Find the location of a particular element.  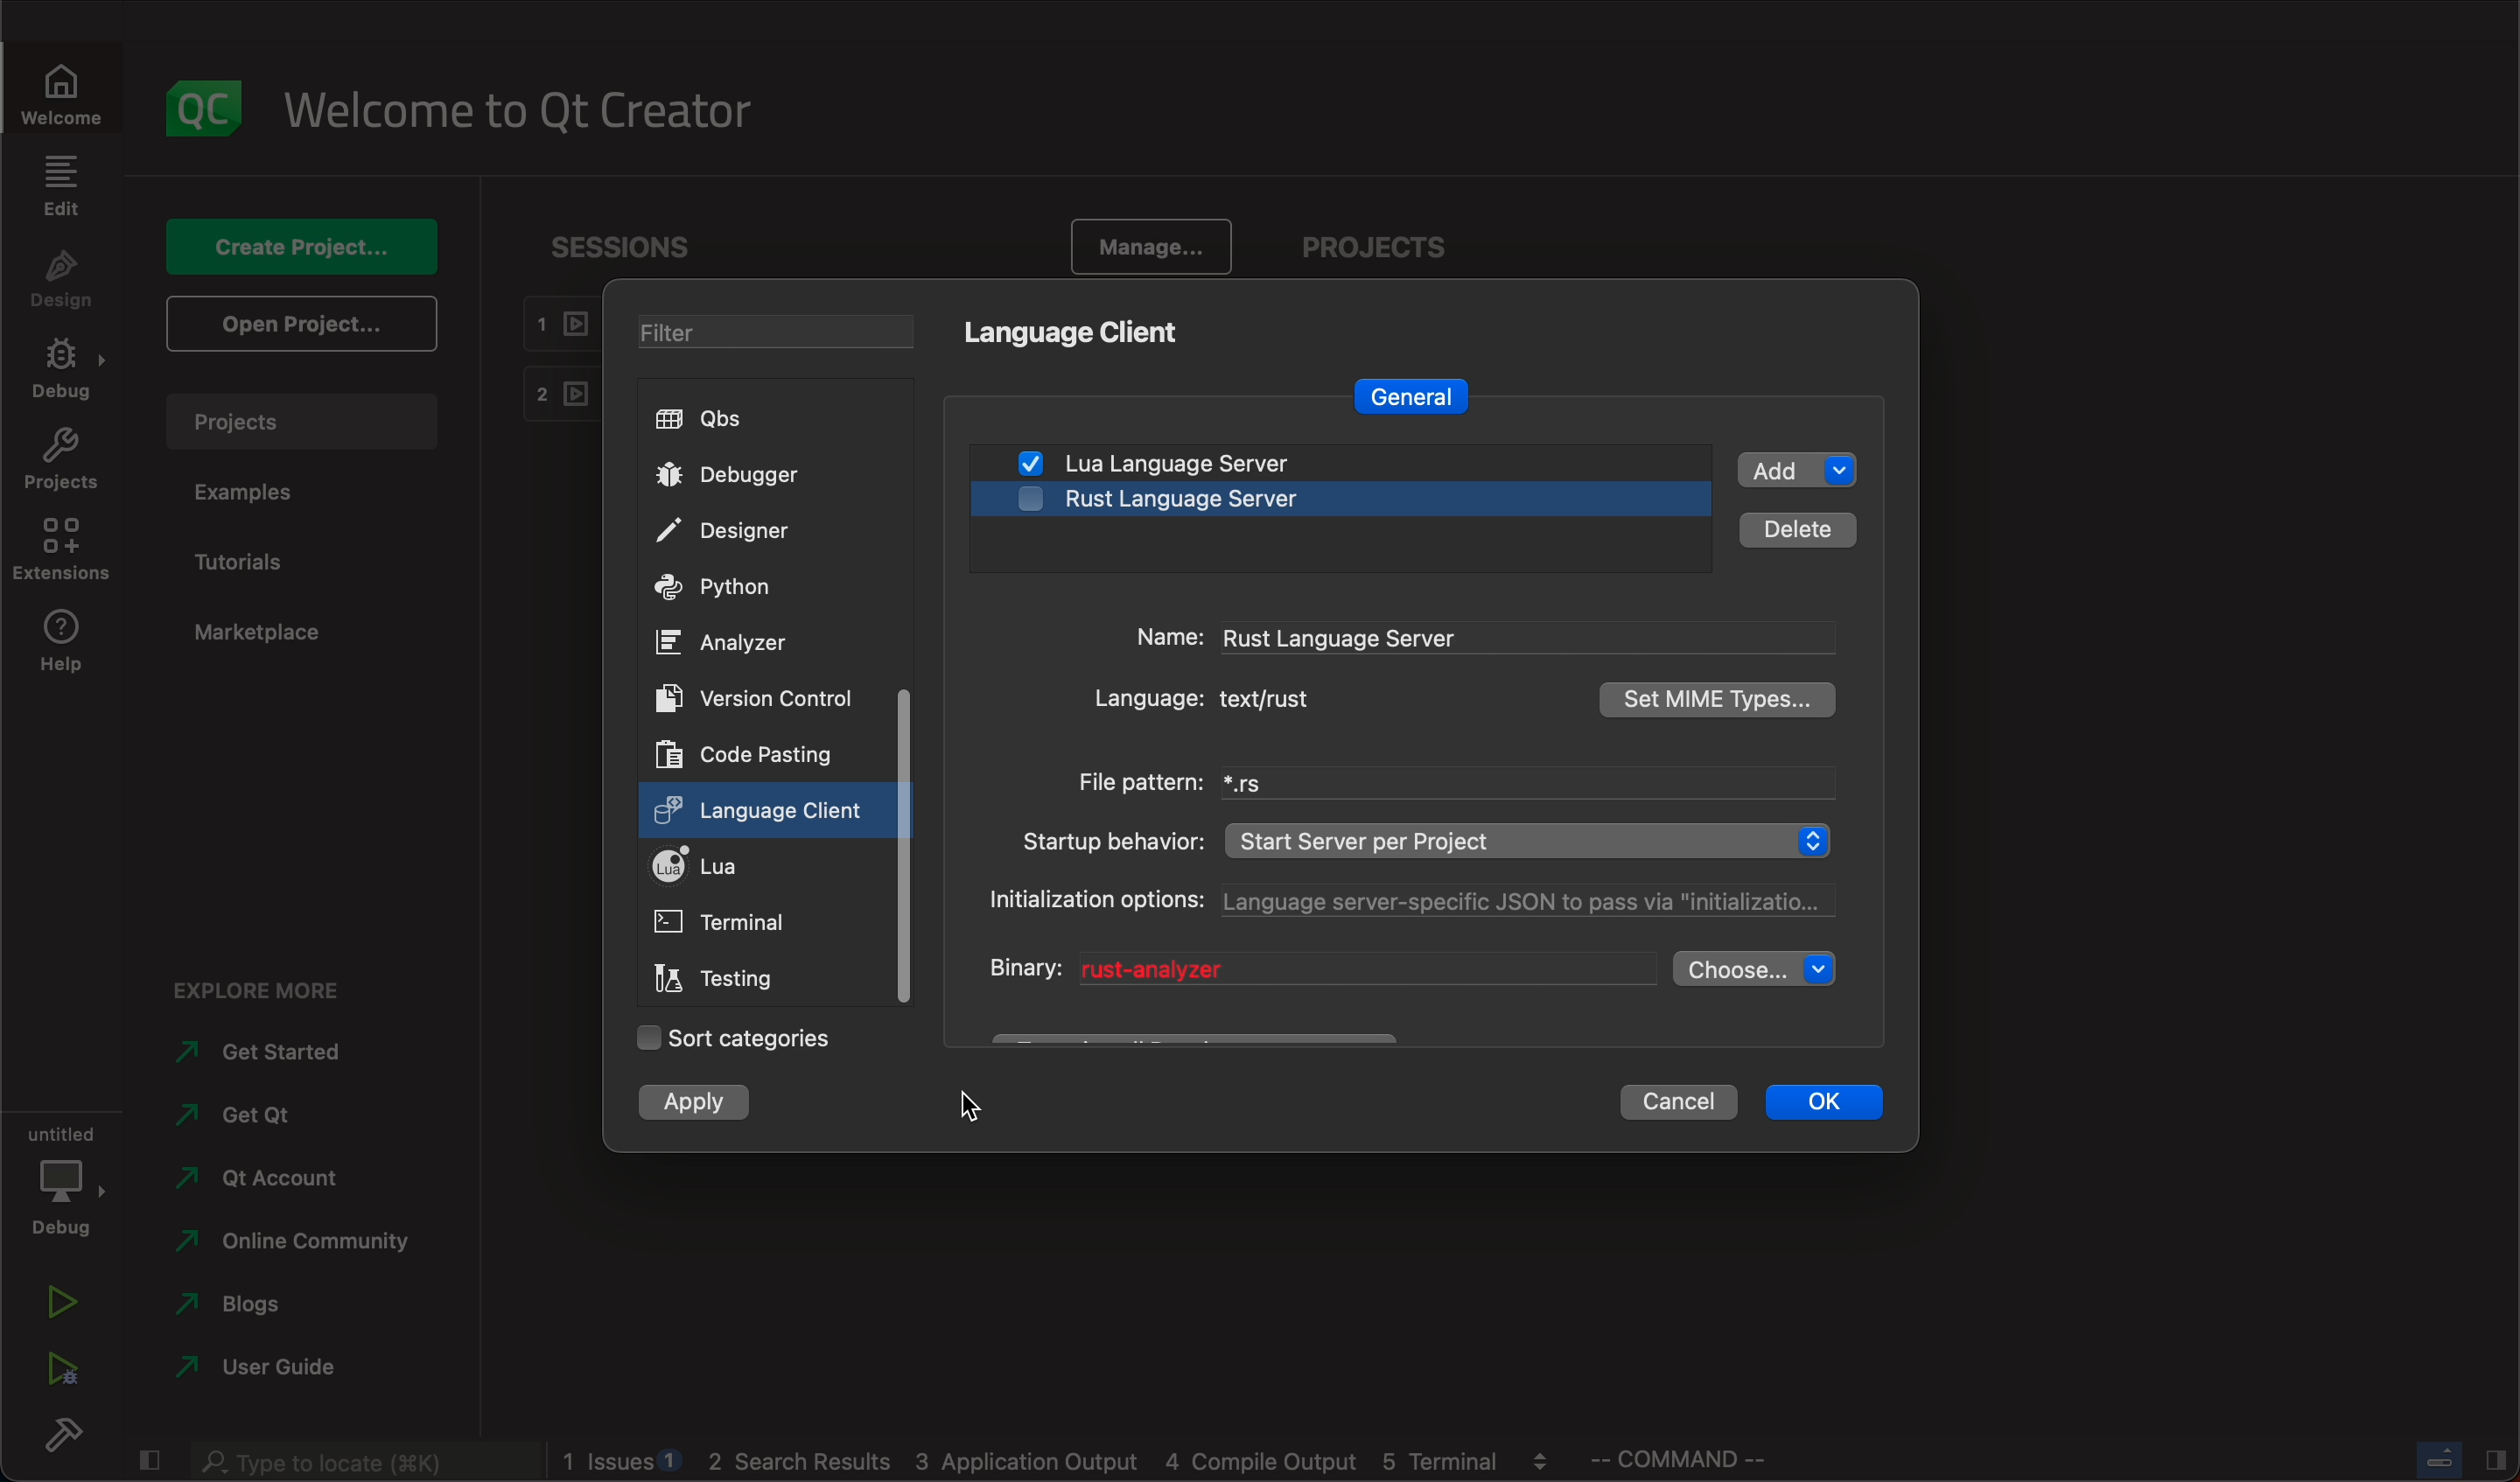

testing is located at coordinates (717, 977).